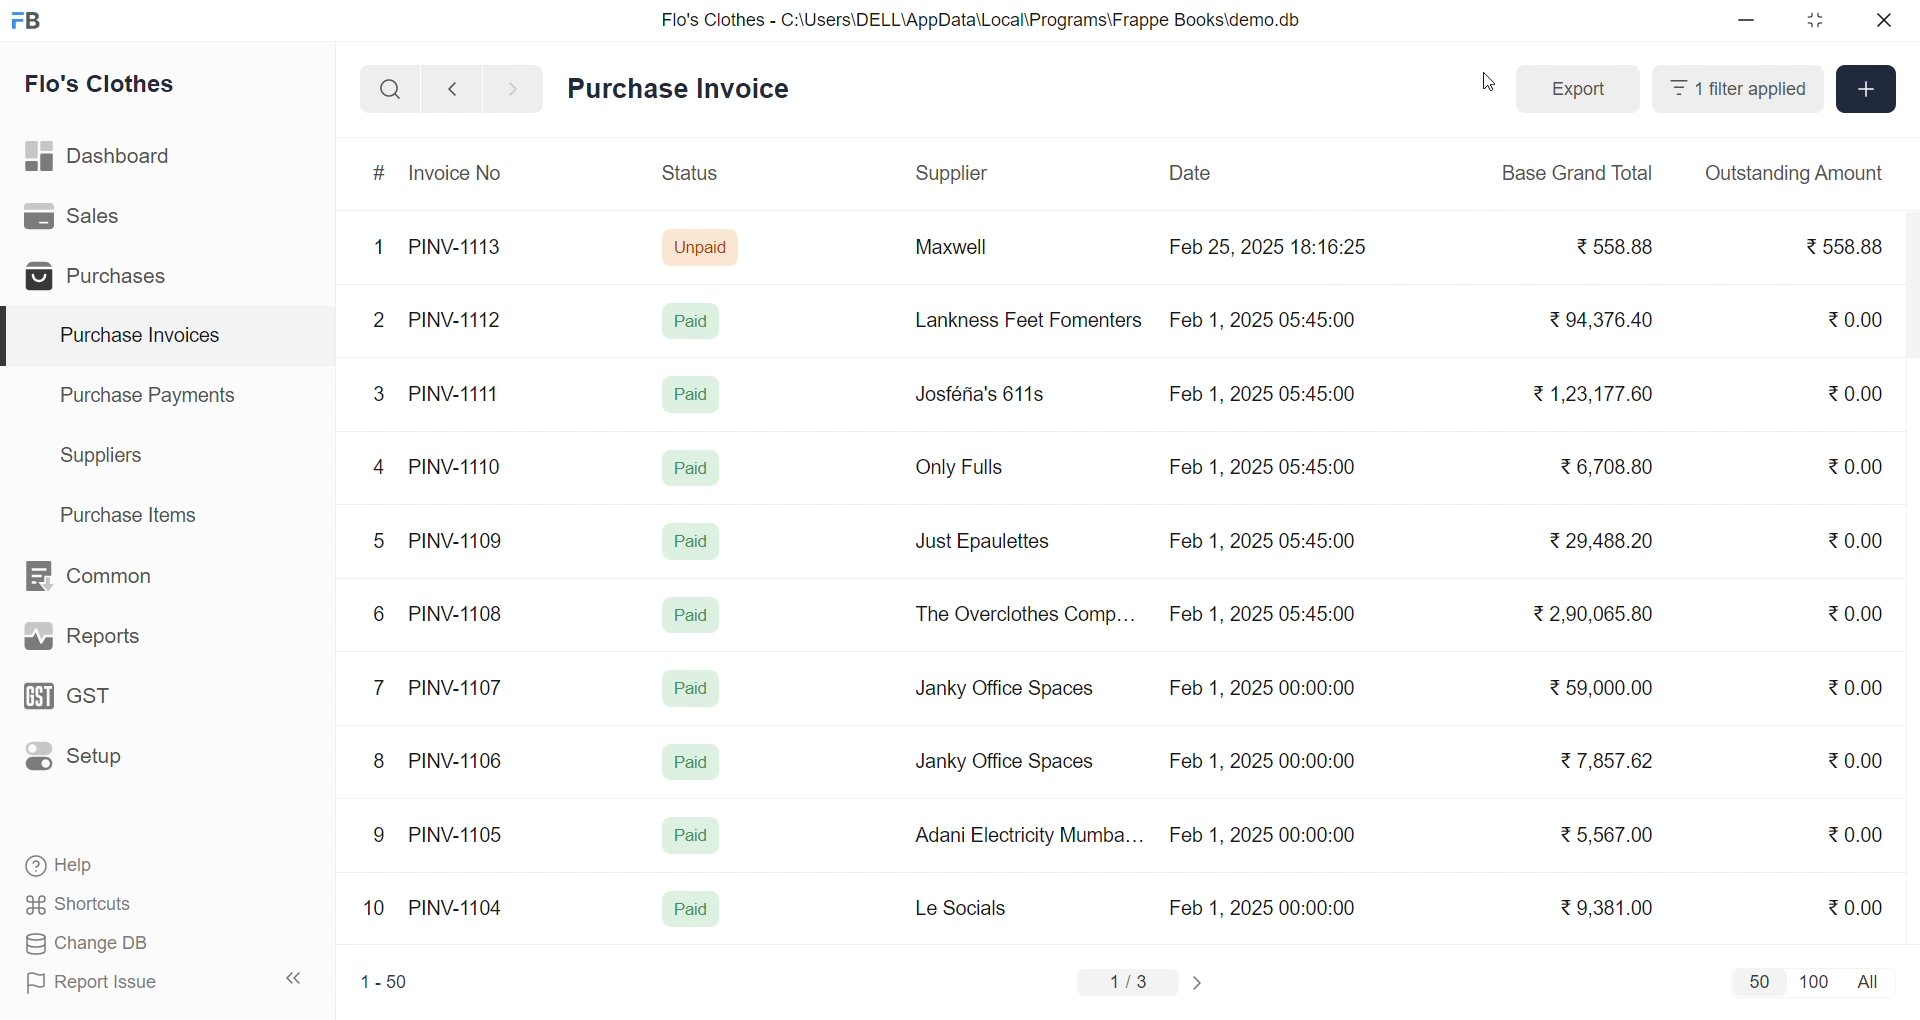 The width and height of the screenshot is (1920, 1020). Describe the element at coordinates (380, 175) in the screenshot. I see `#` at that location.